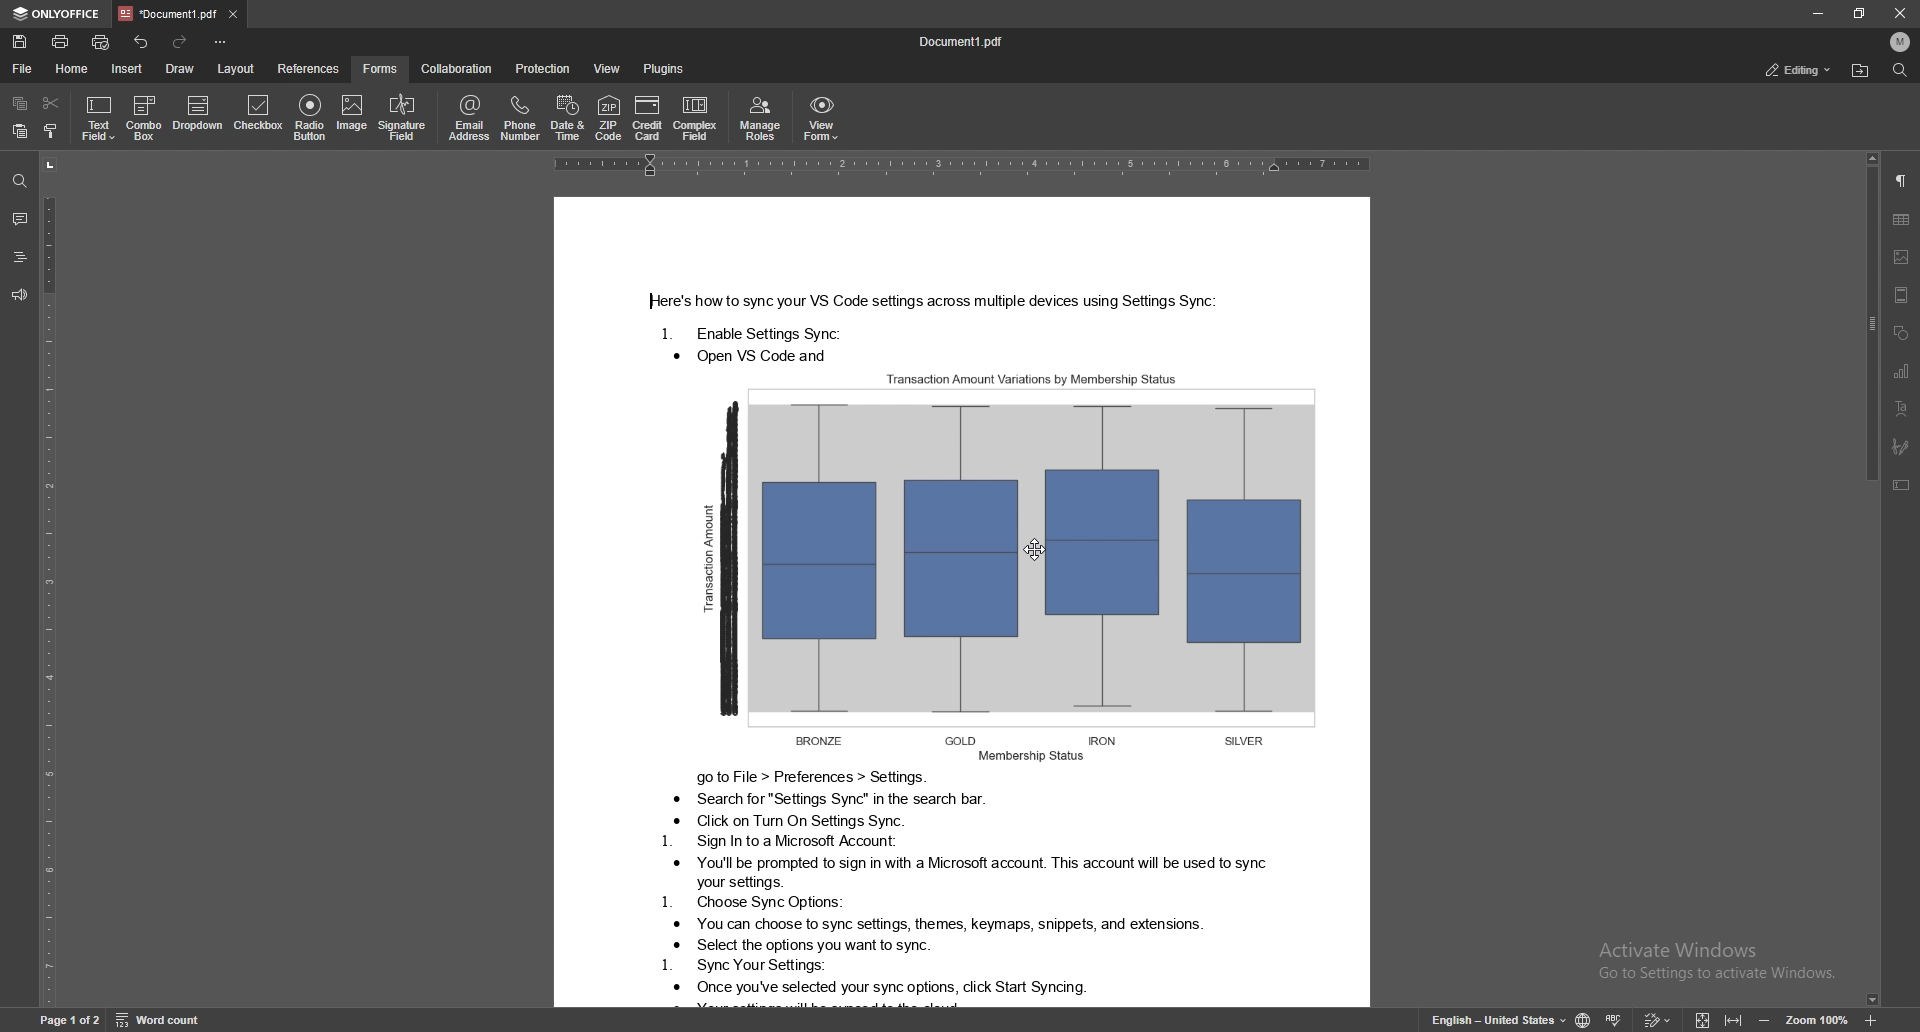  Describe the element at coordinates (823, 117) in the screenshot. I see `view form` at that location.